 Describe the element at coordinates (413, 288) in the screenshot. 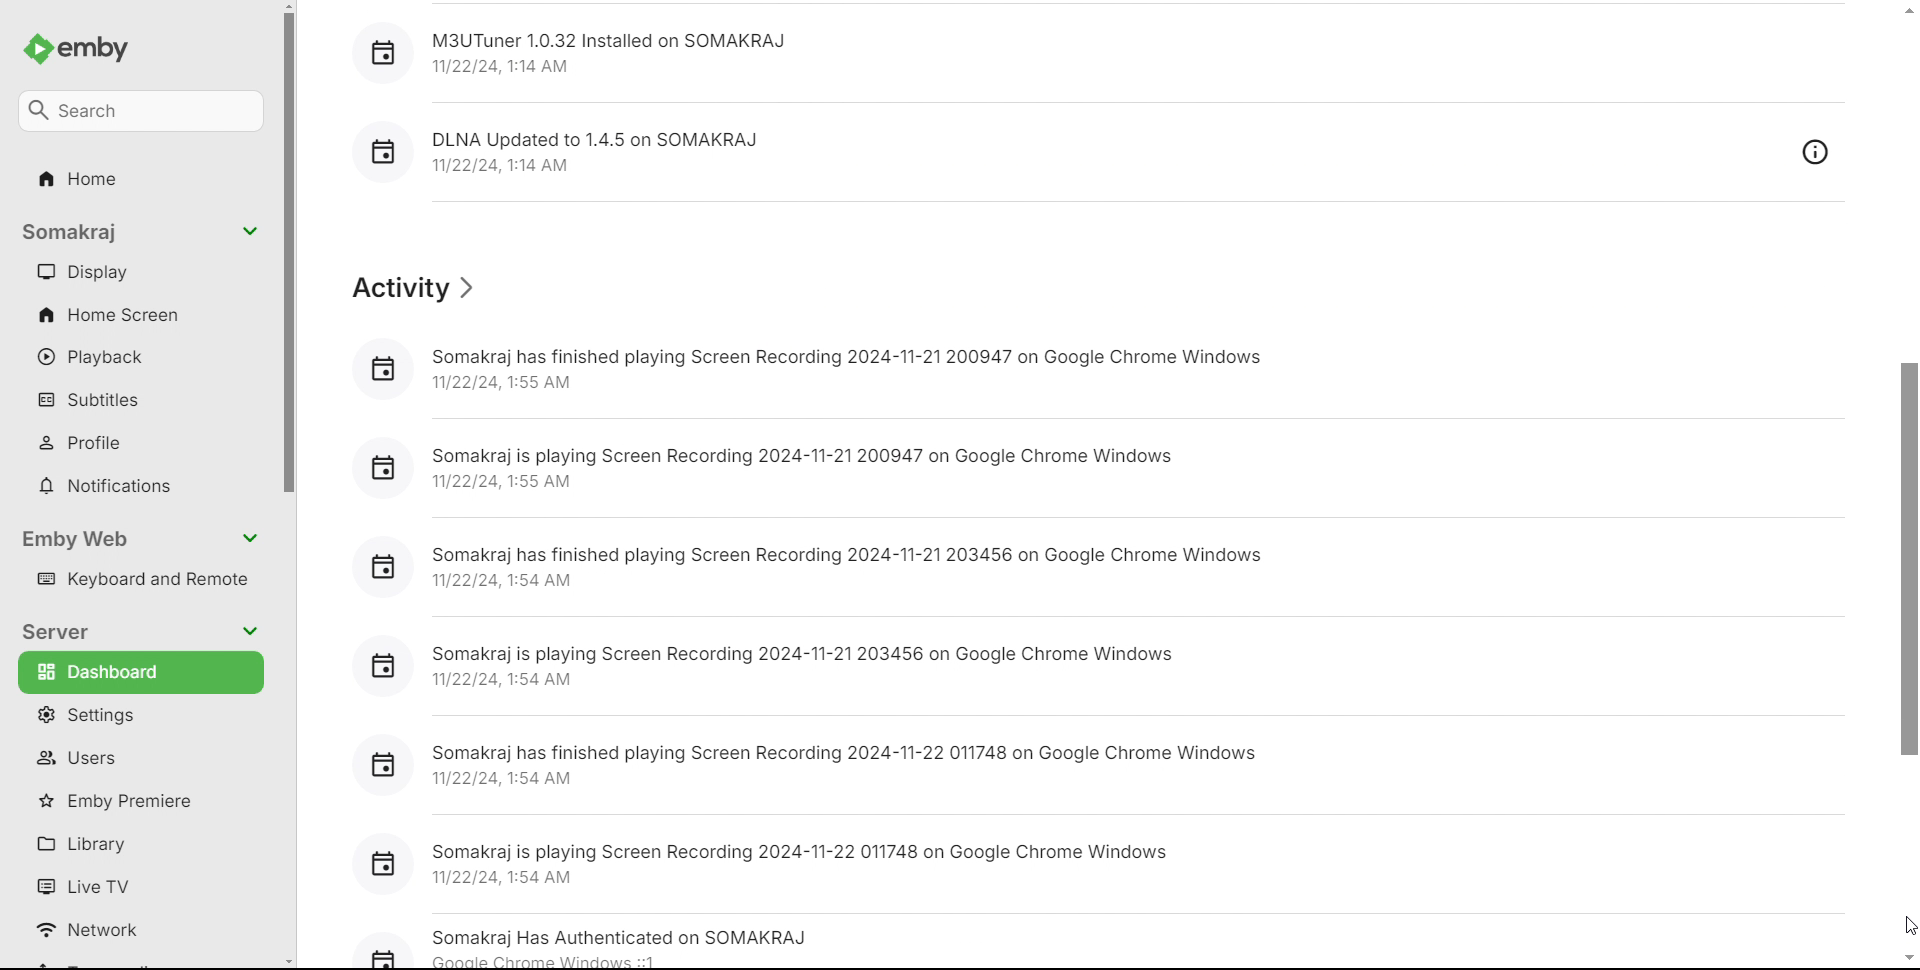

I see `activity` at that location.